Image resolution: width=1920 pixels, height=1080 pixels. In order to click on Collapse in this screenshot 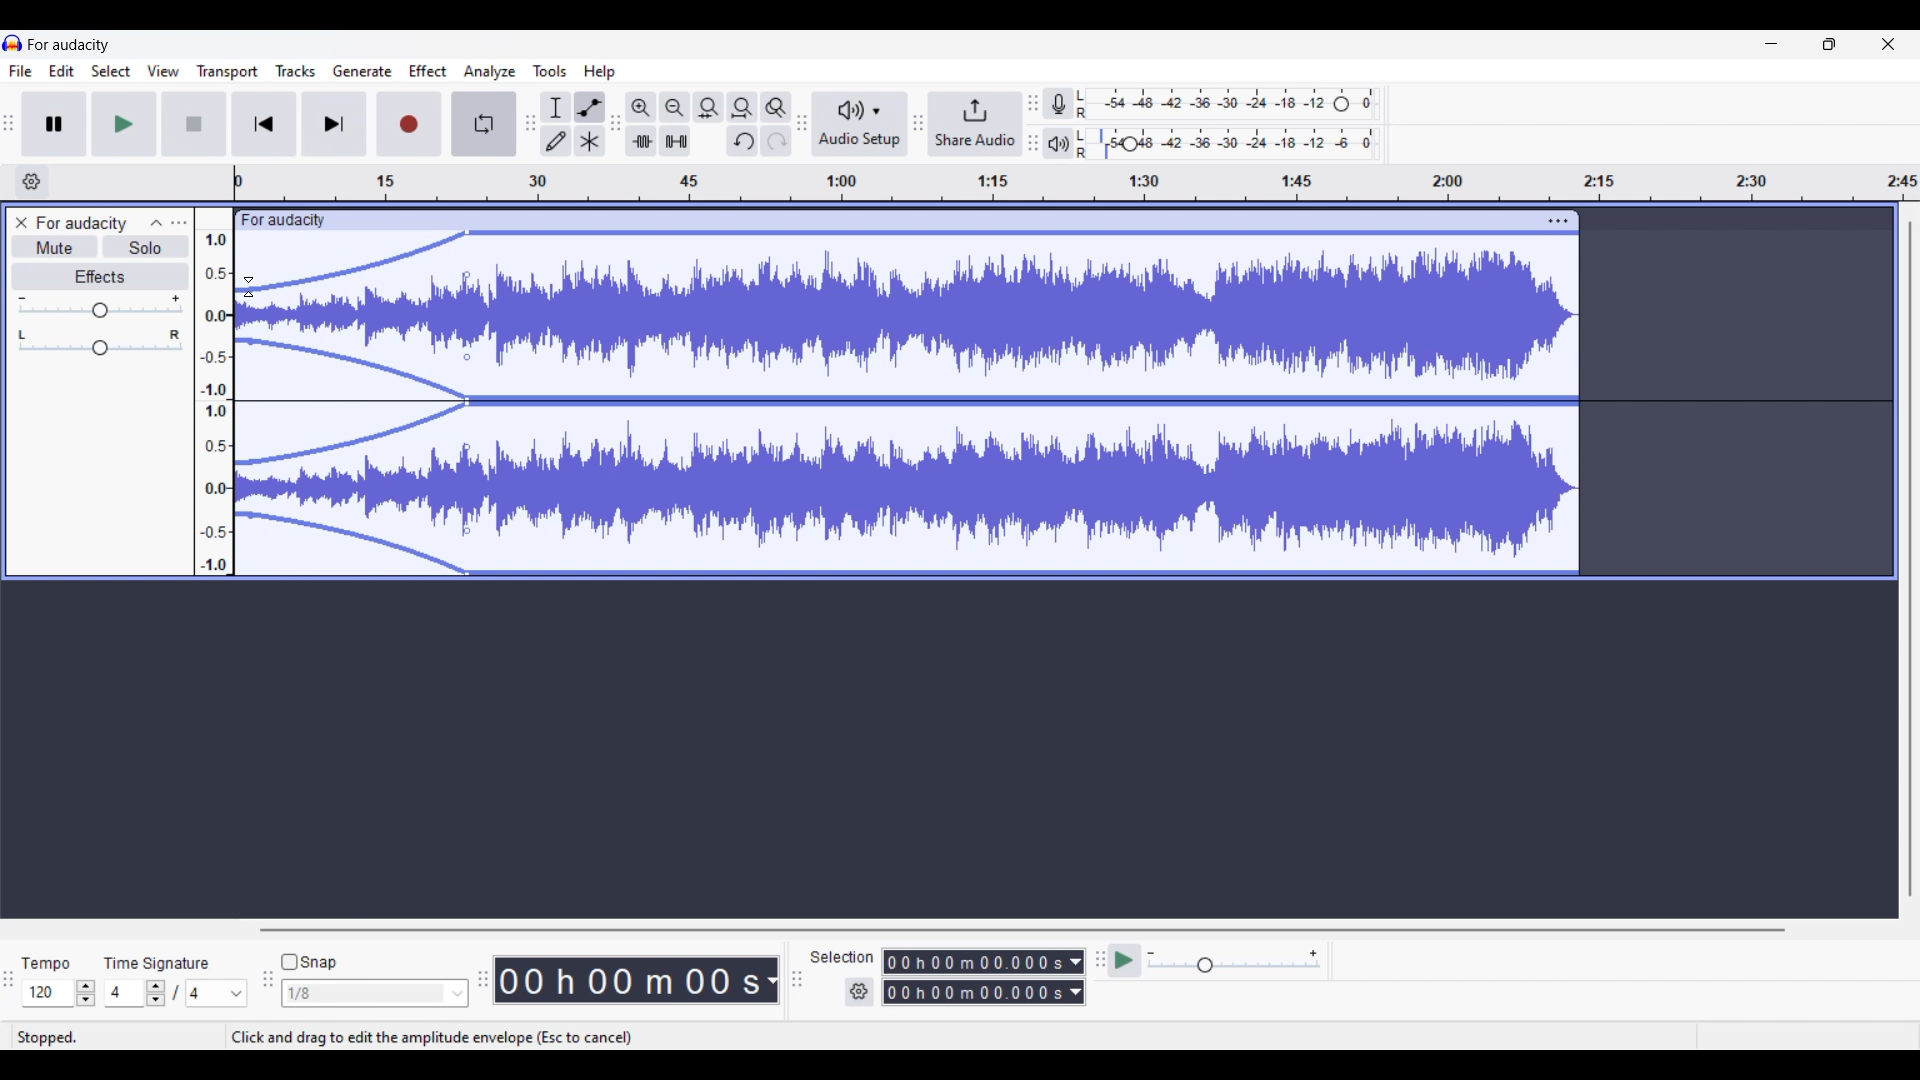, I will do `click(157, 223)`.